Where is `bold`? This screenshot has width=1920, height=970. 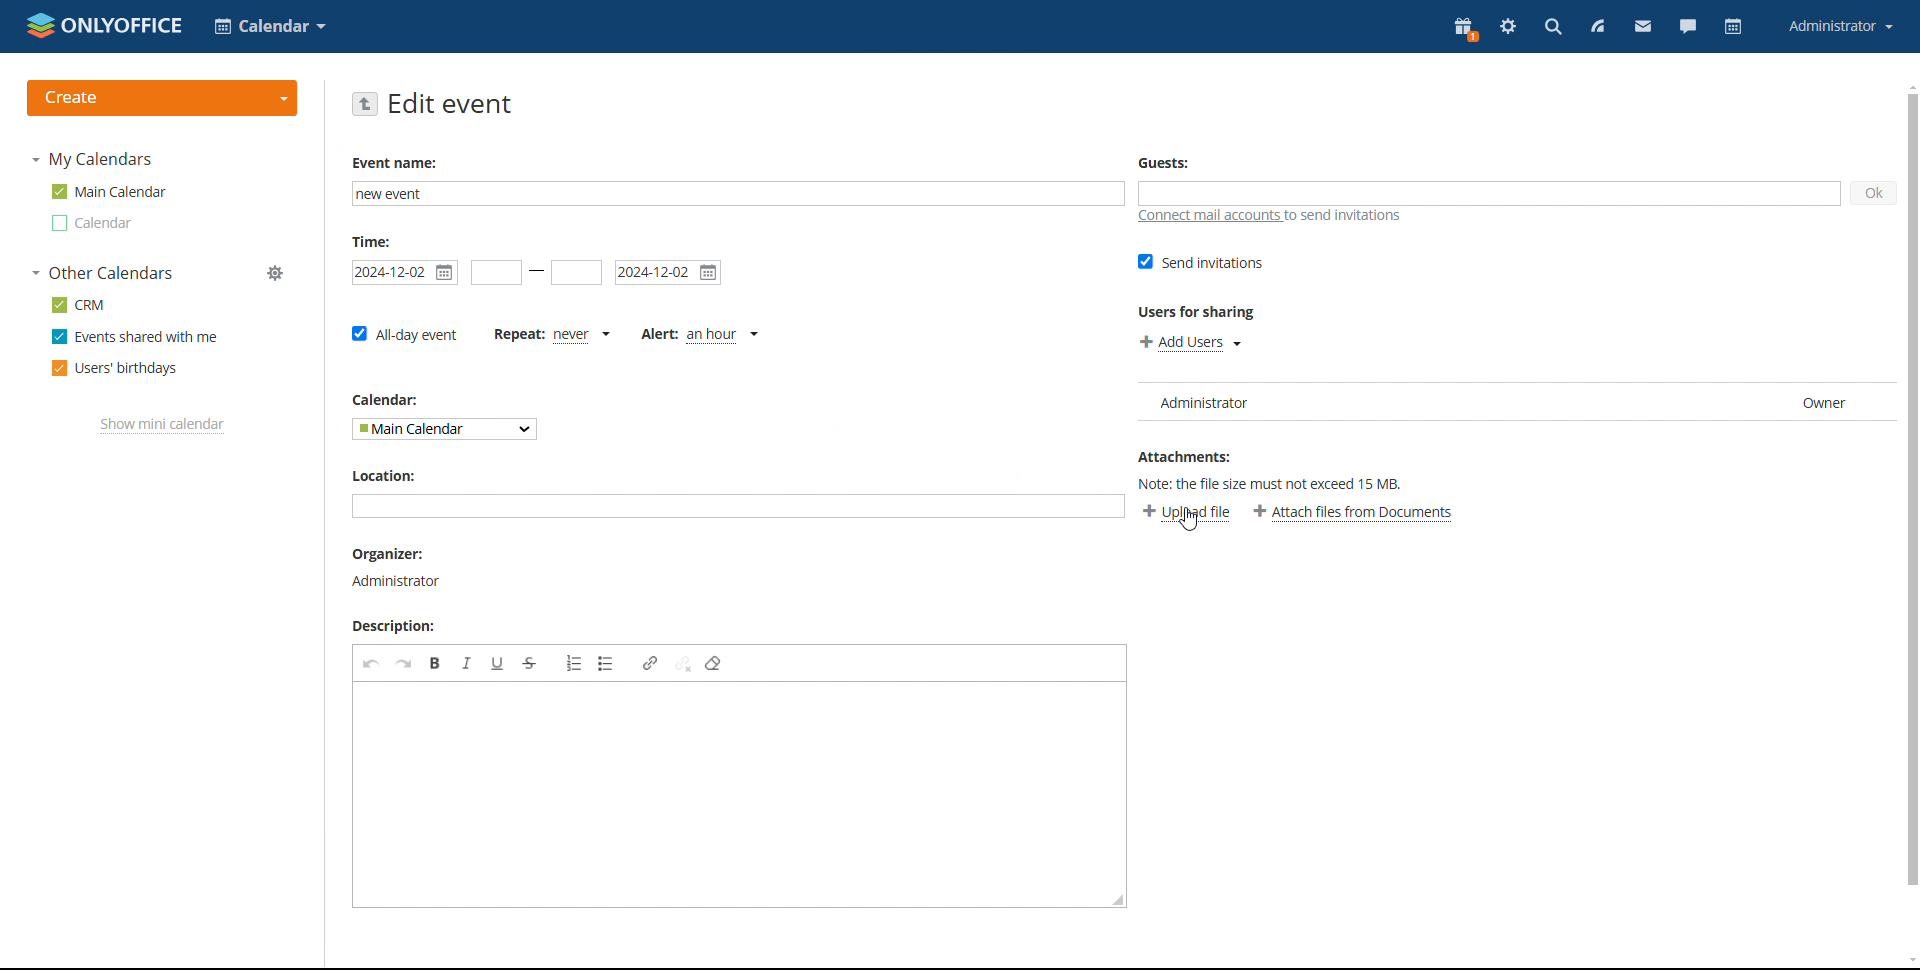
bold is located at coordinates (435, 663).